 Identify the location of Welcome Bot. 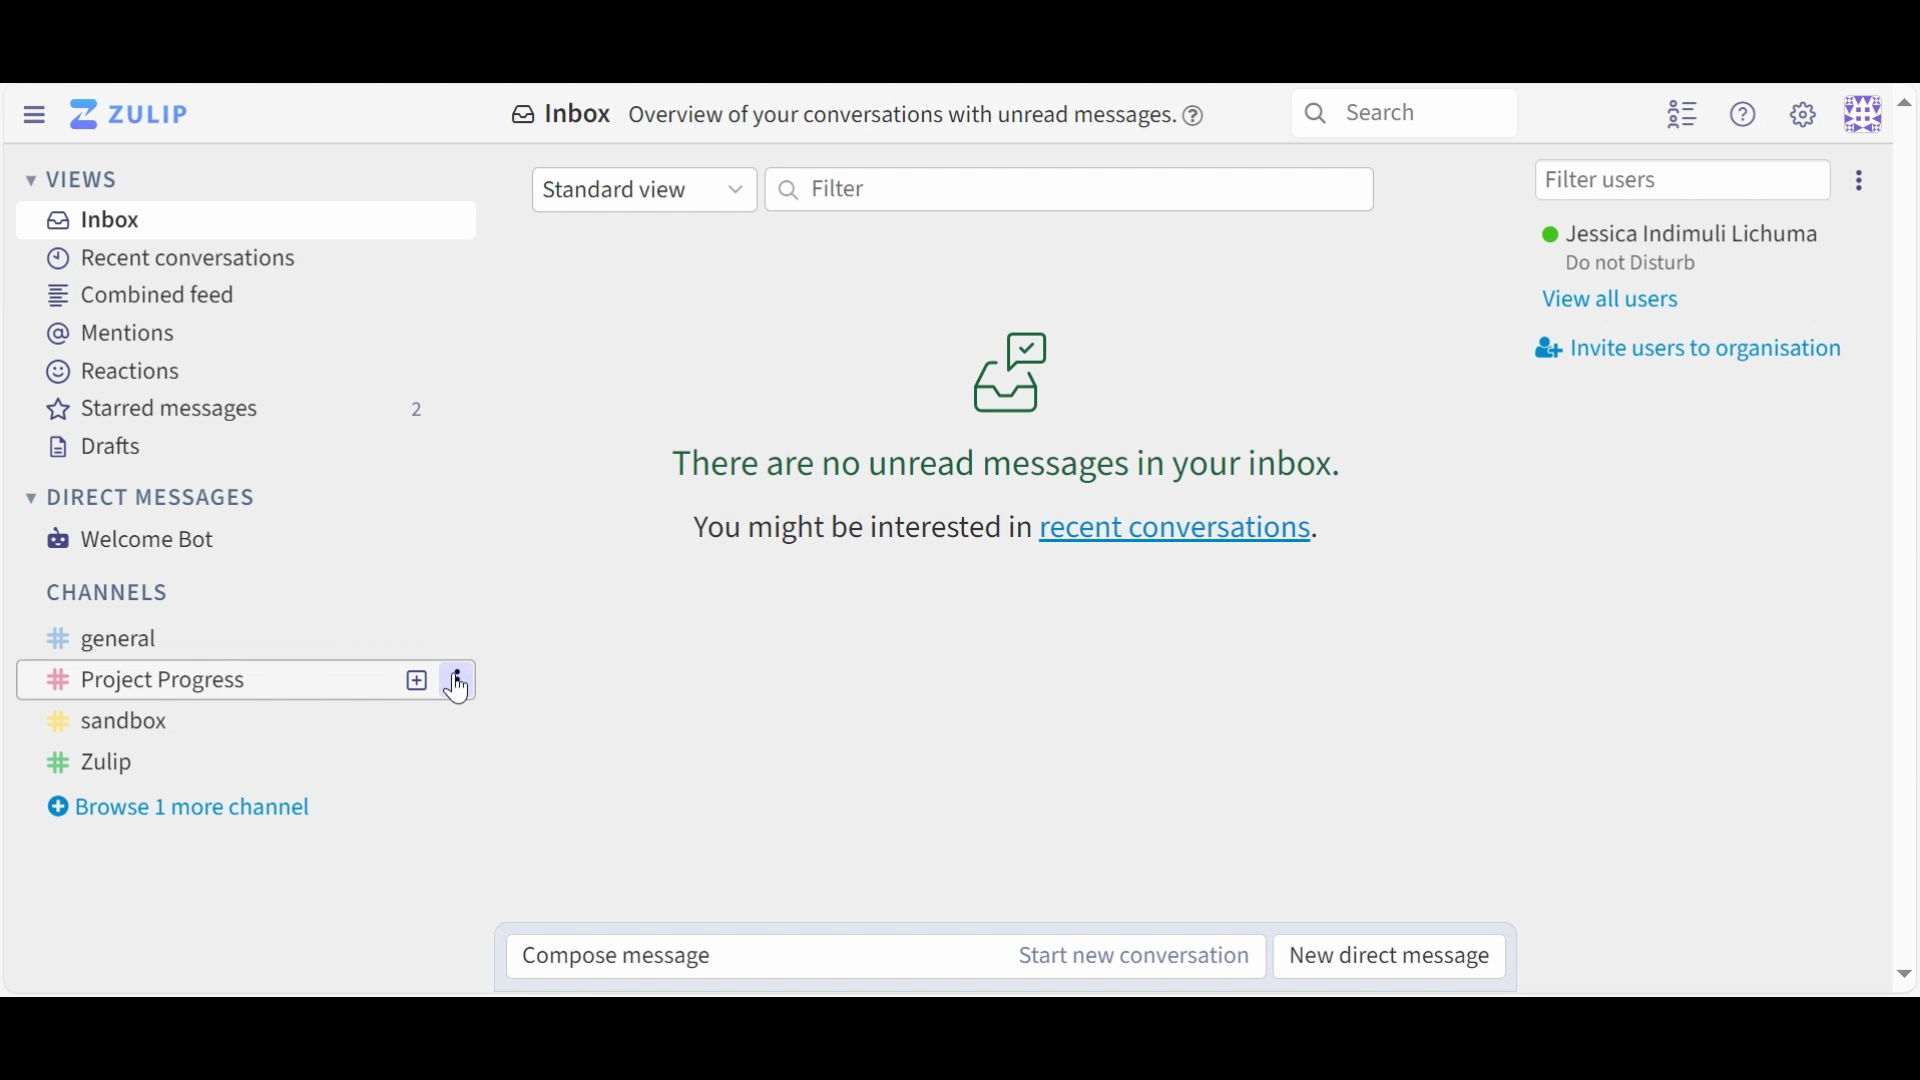
(128, 539).